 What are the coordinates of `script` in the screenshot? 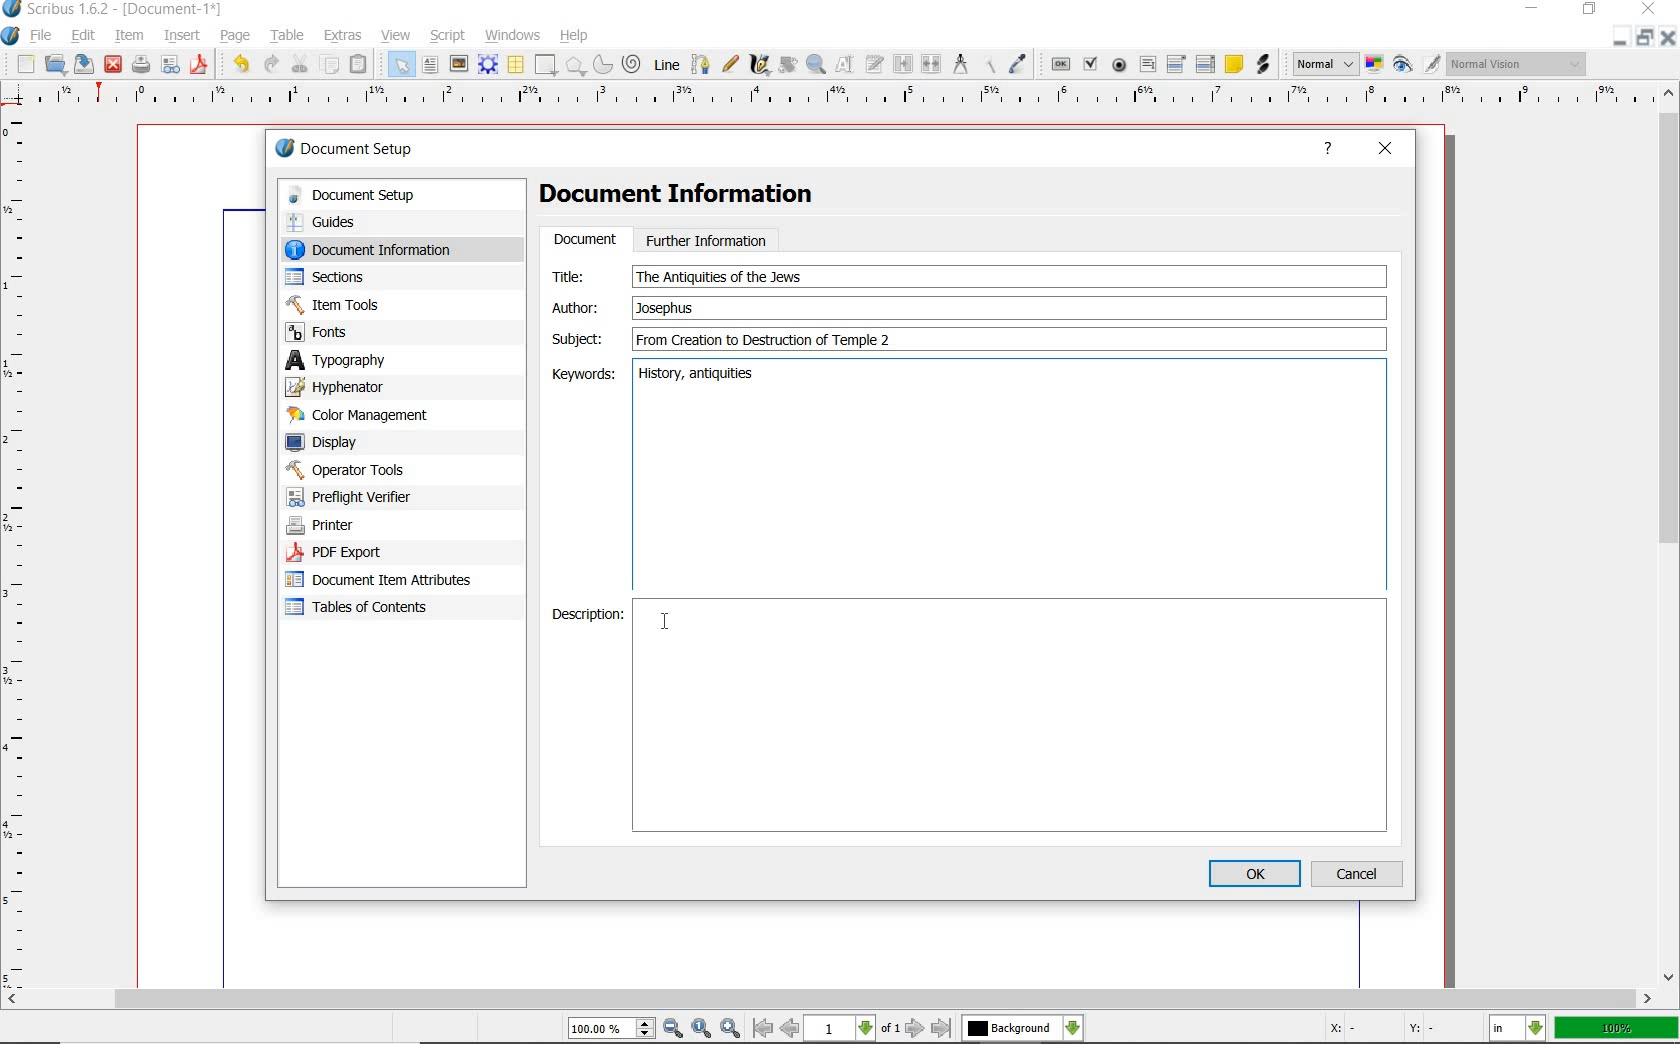 It's located at (448, 36).